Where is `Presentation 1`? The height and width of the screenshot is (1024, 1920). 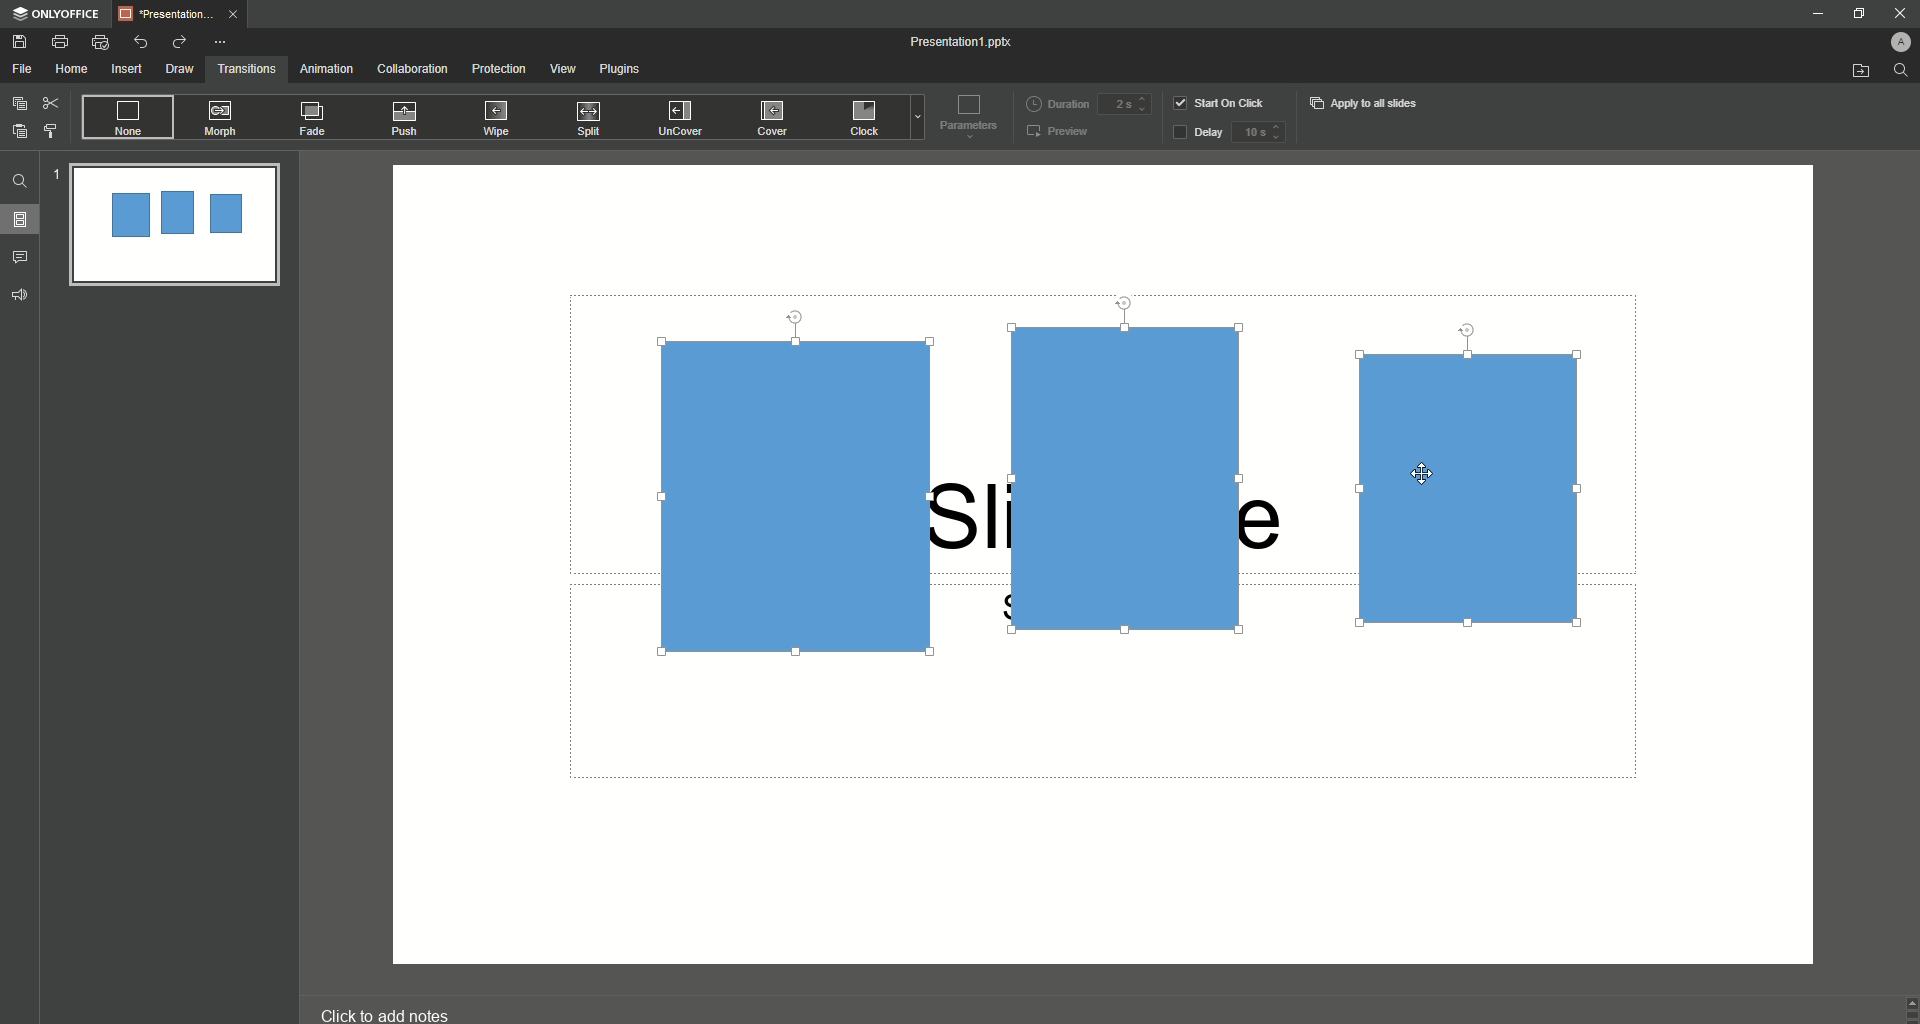
Presentation 1 is located at coordinates (964, 42).